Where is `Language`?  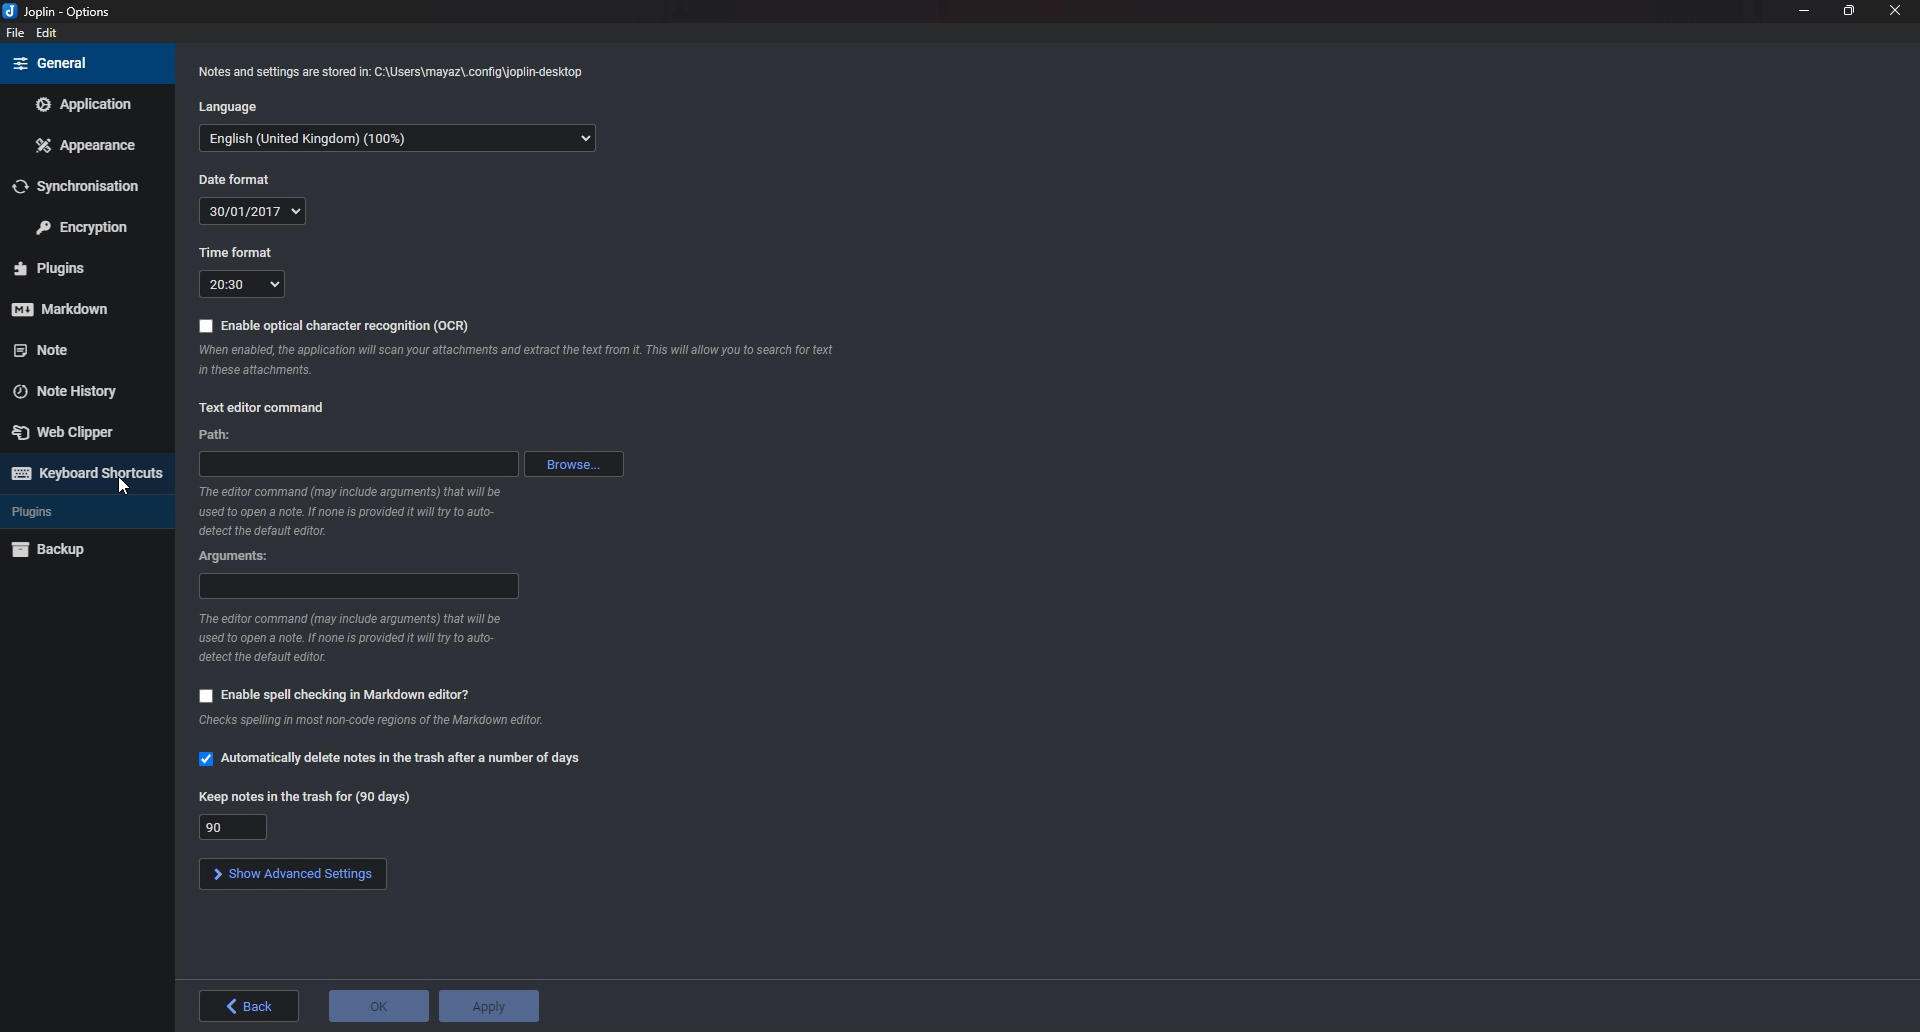
Language is located at coordinates (398, 140).